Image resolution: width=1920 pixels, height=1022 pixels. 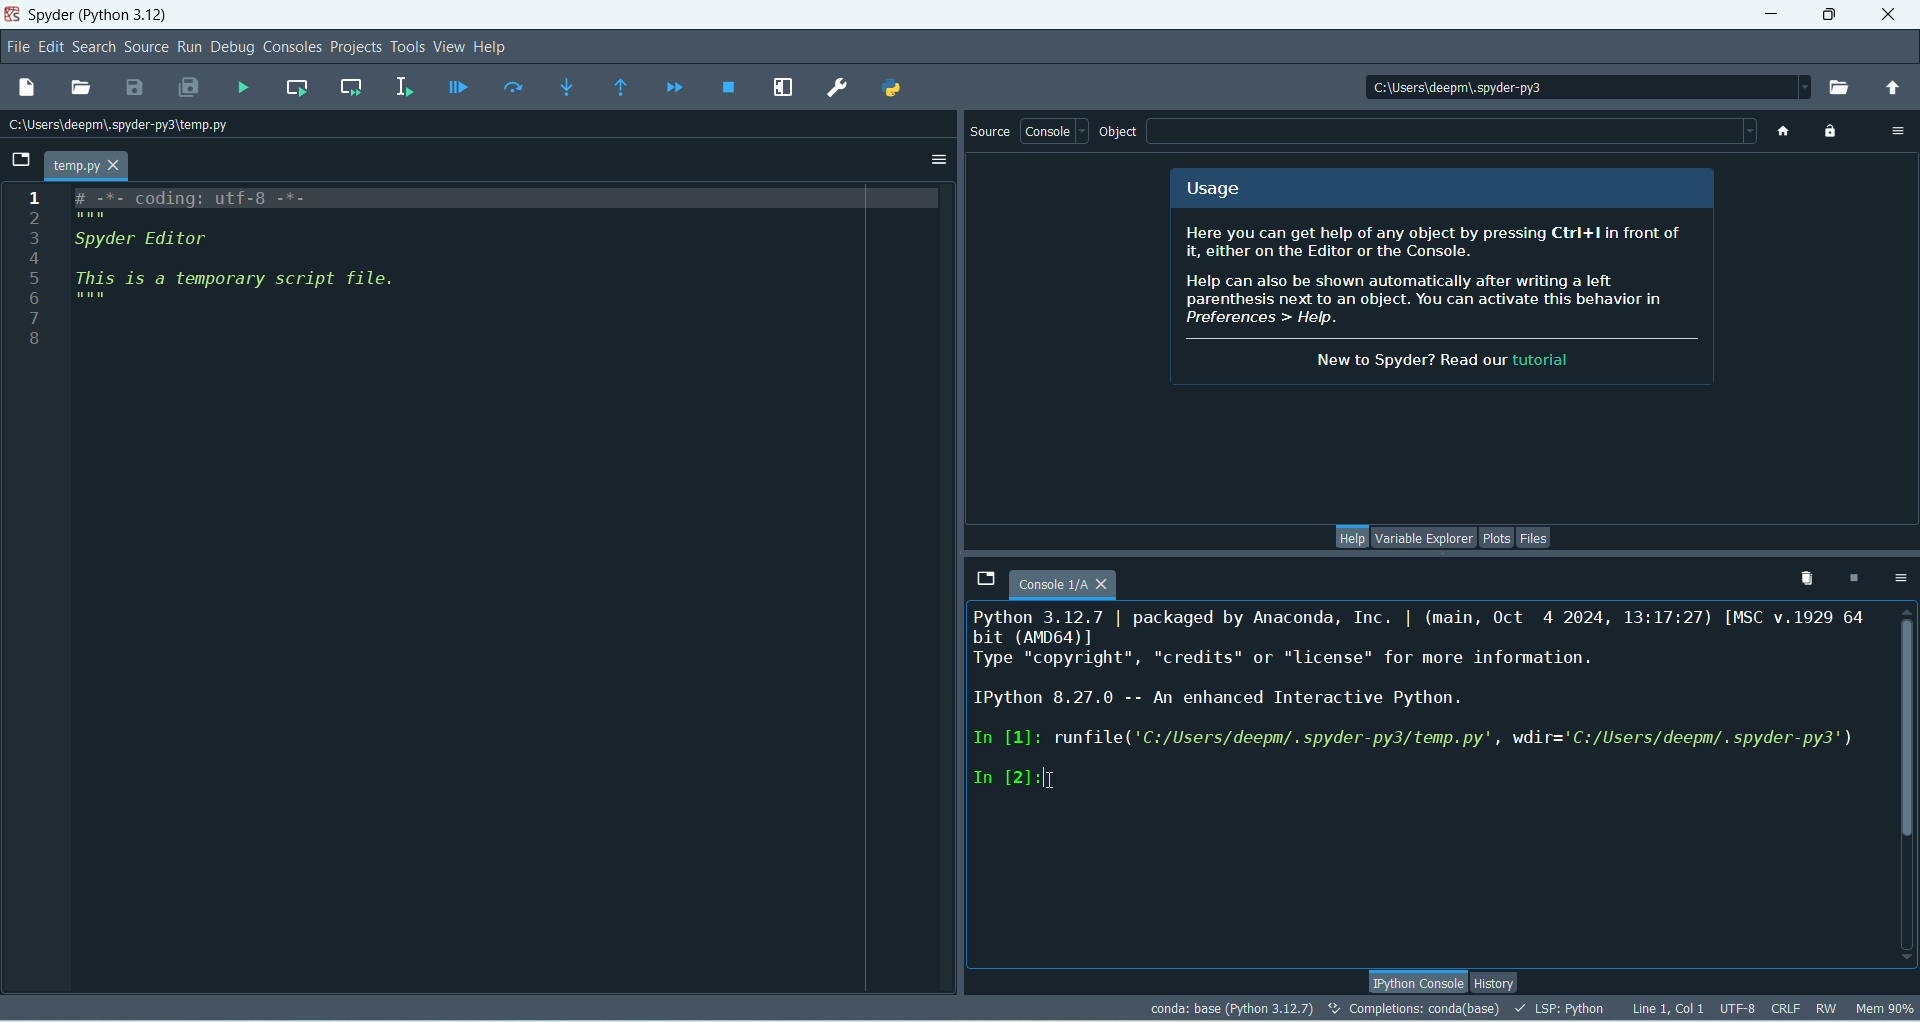 I want to click on temp.py, so click(x=89, y=166).